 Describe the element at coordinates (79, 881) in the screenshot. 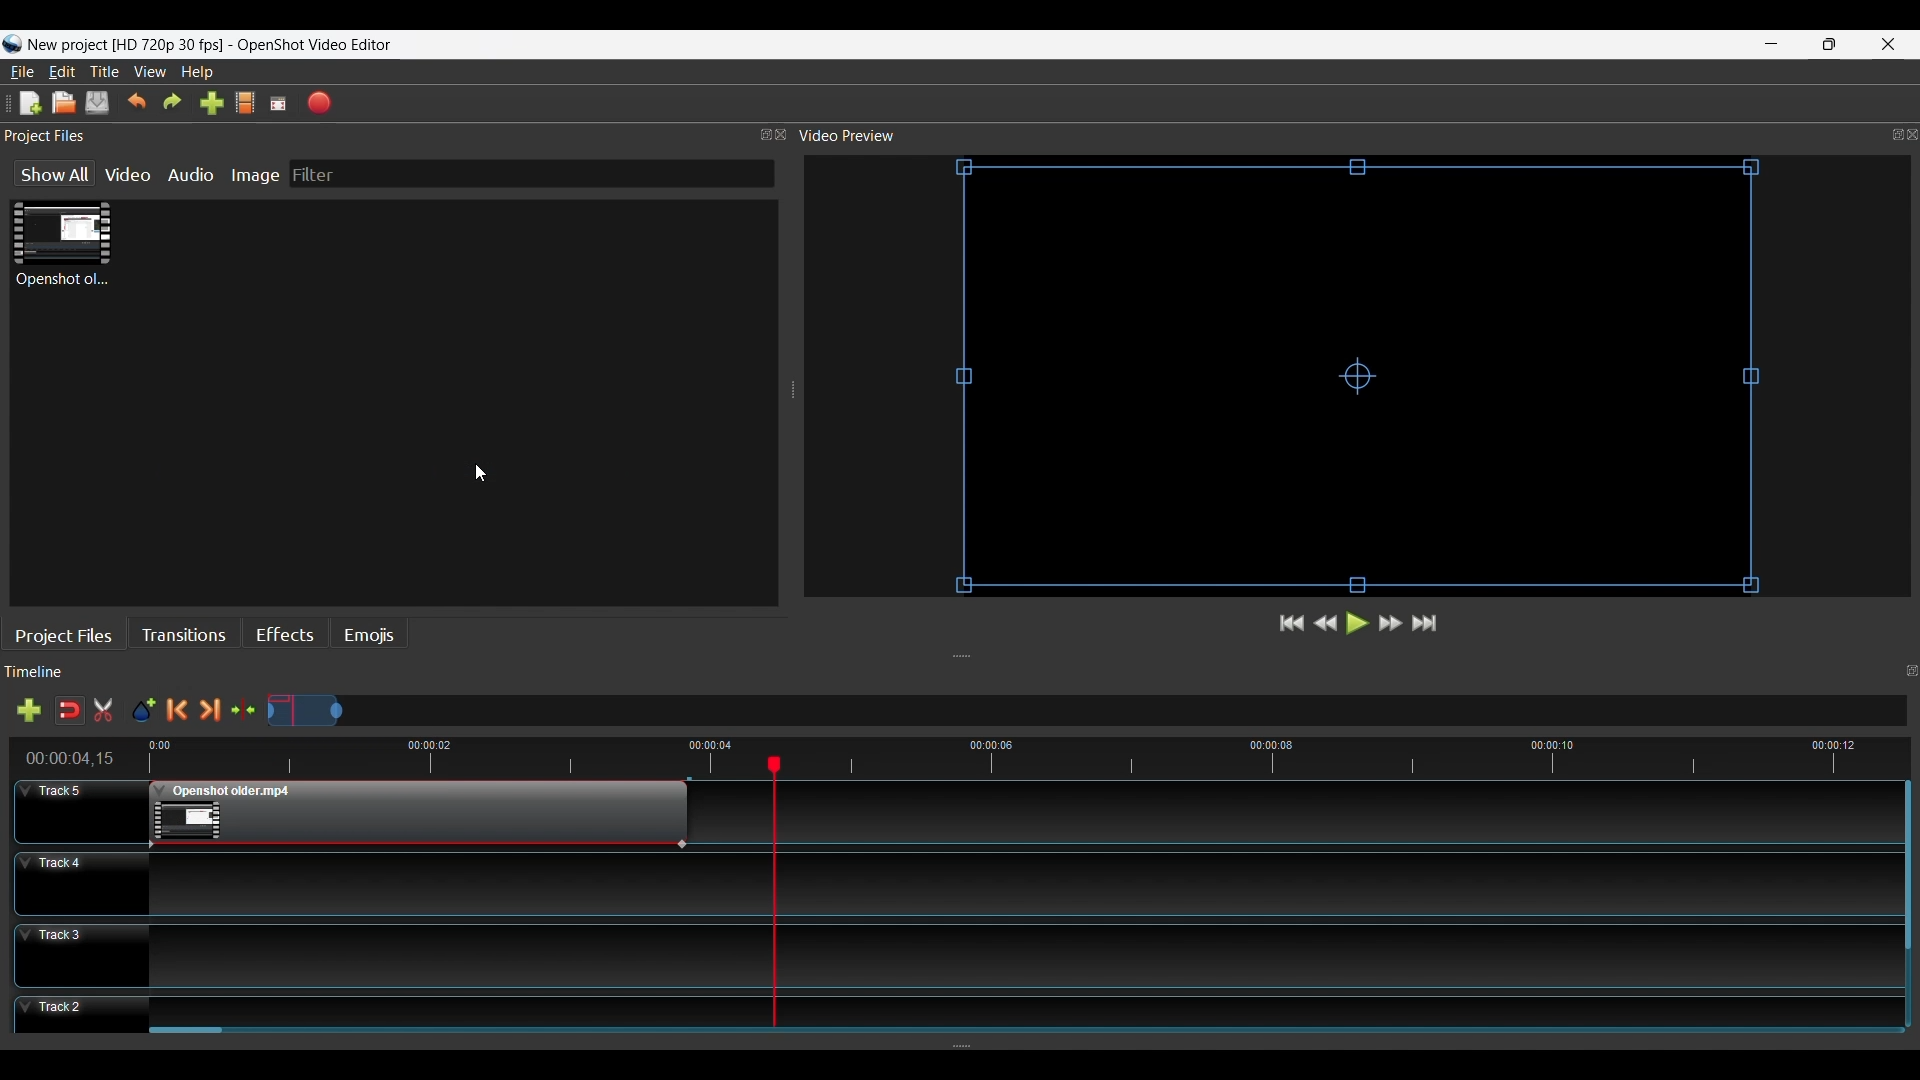

I see `Track Header` at that location.